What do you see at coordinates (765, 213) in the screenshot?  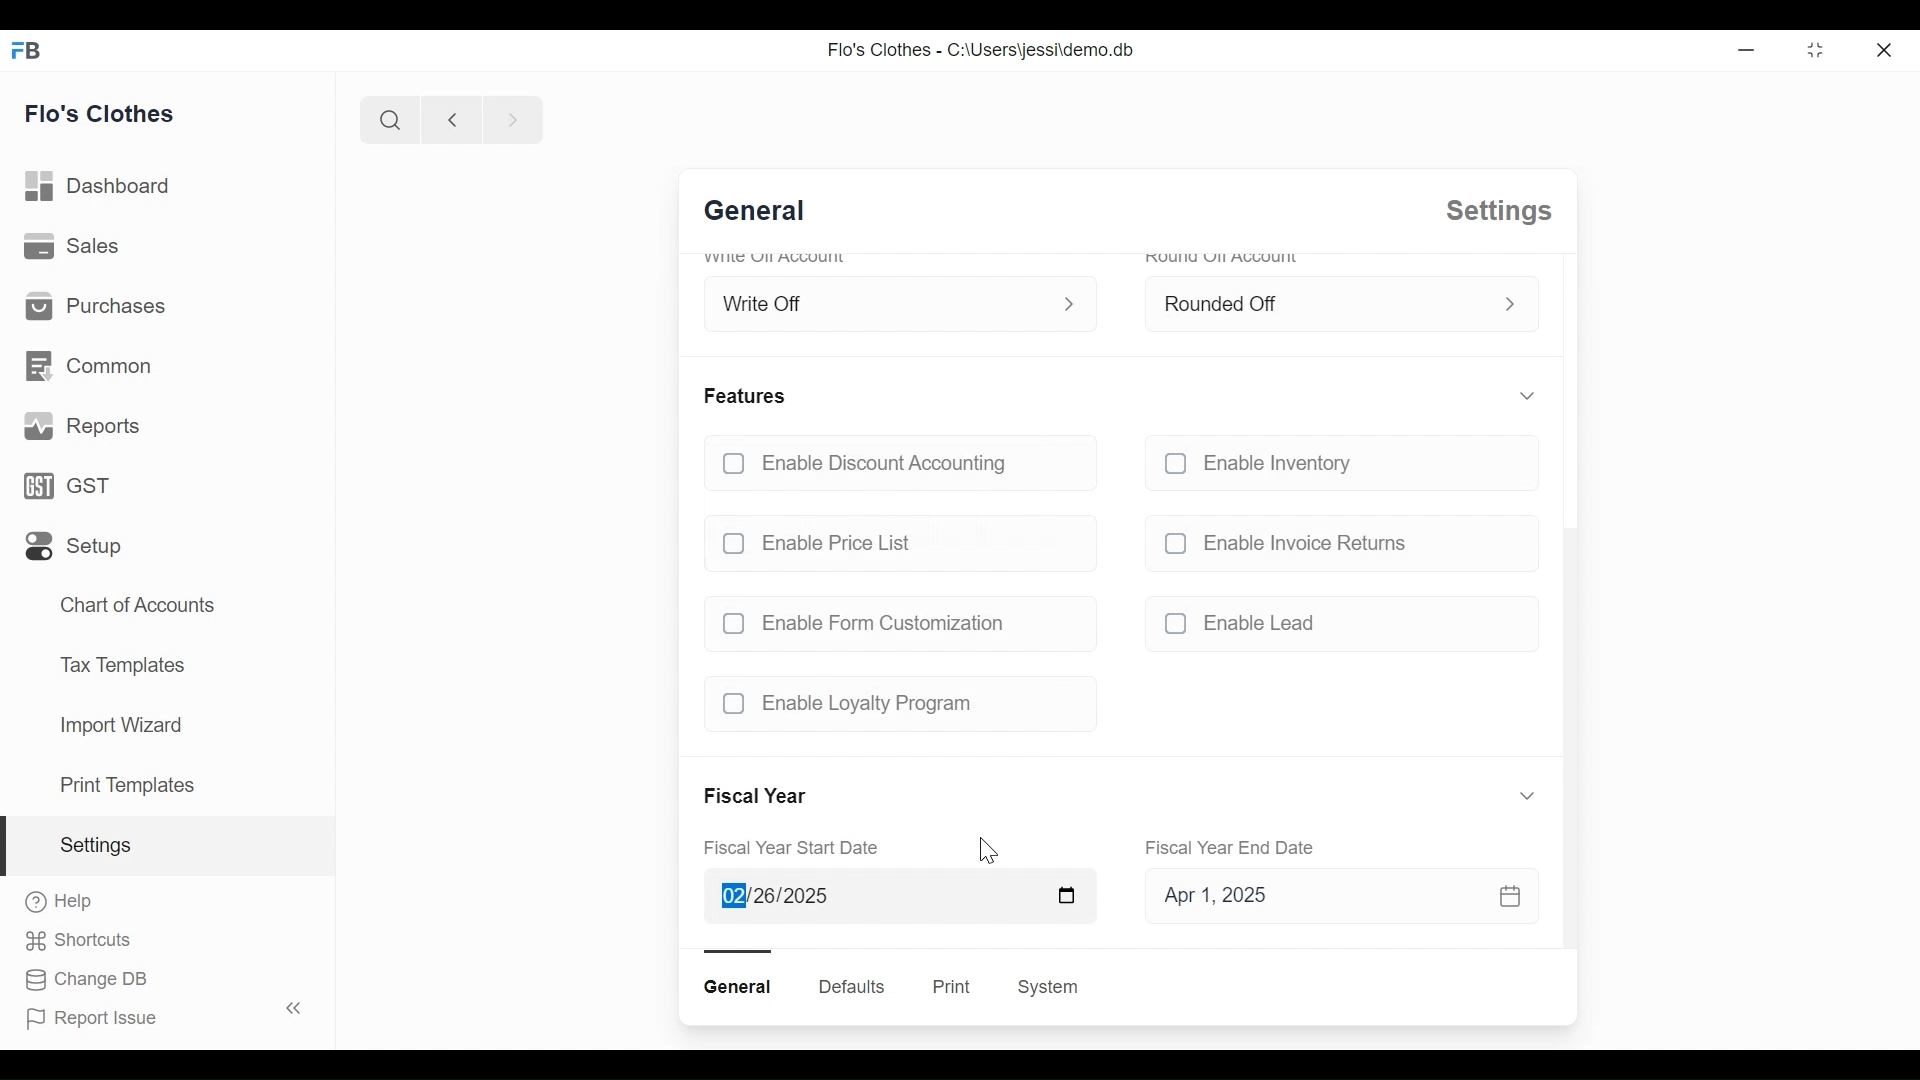 I see `General` at bounding box center [765, 213].